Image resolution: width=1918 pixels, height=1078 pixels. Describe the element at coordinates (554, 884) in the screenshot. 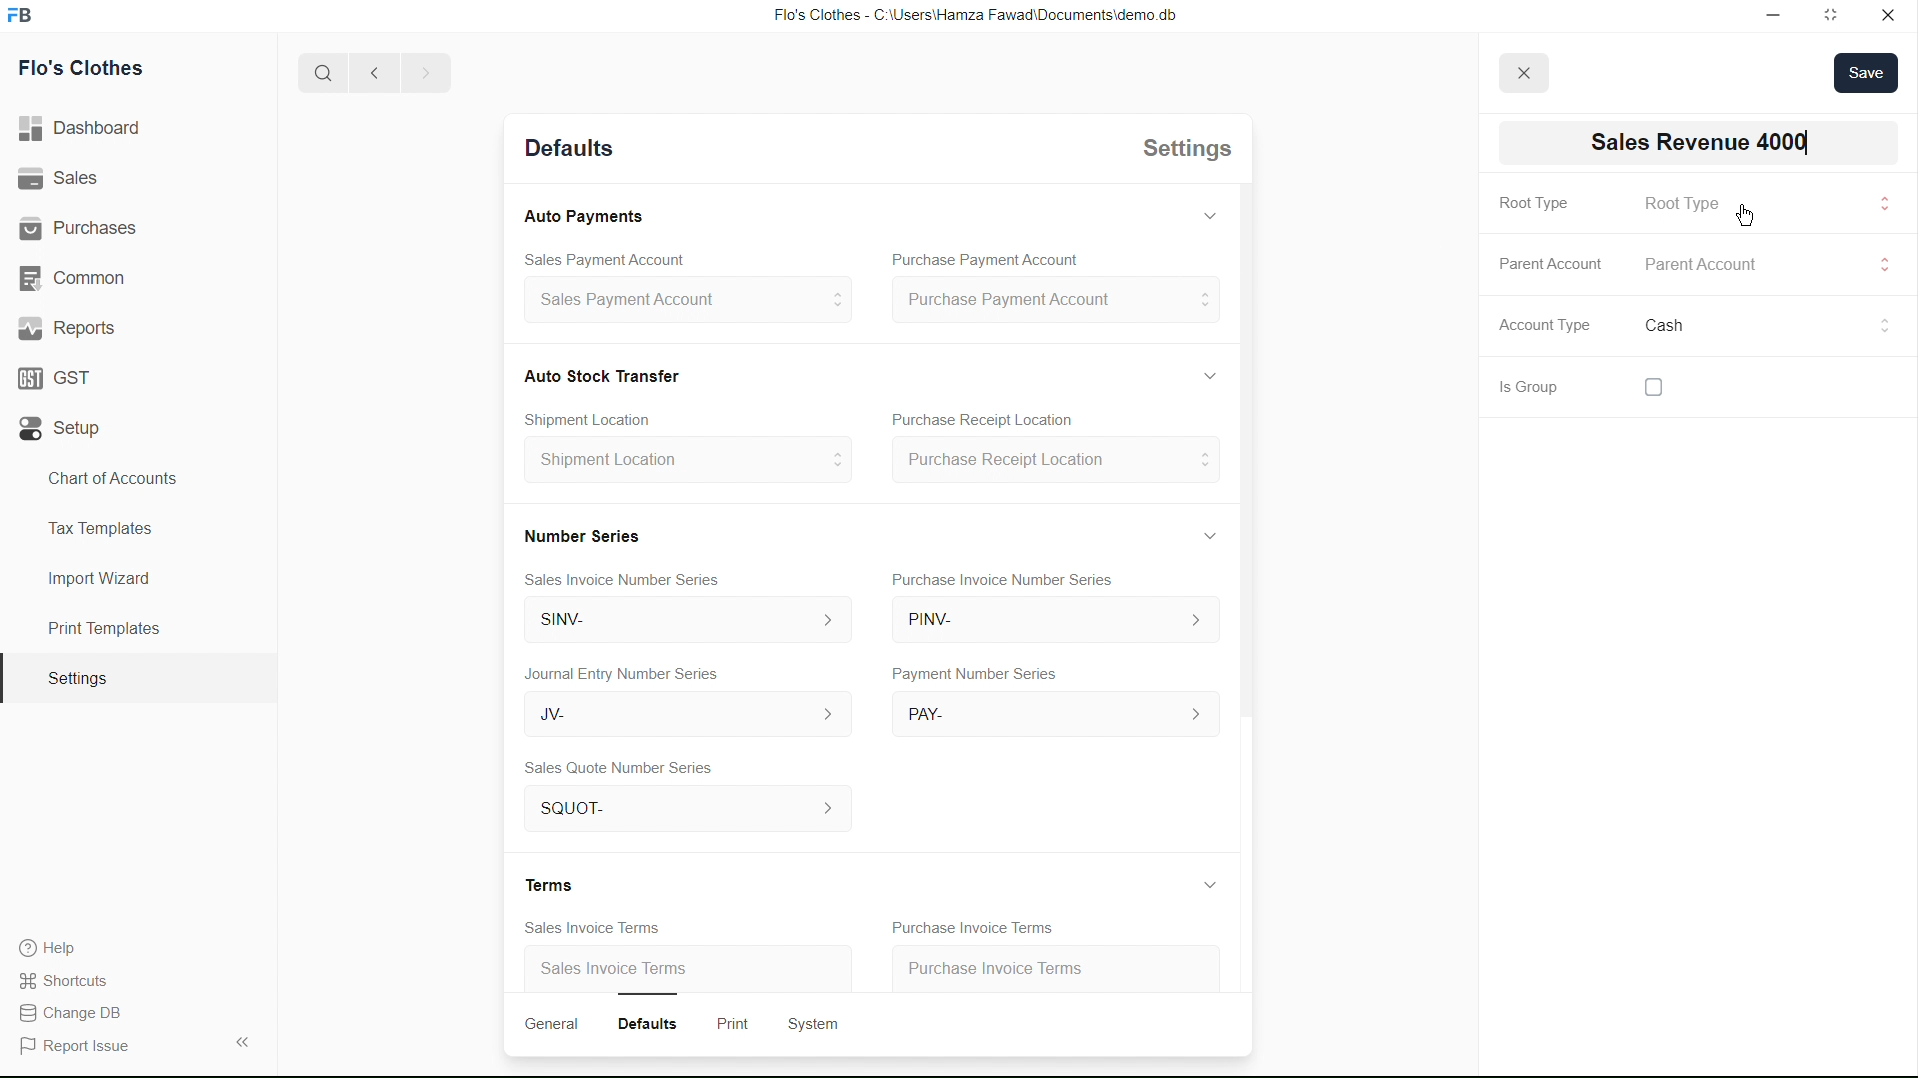

I see `Terms` at that location.